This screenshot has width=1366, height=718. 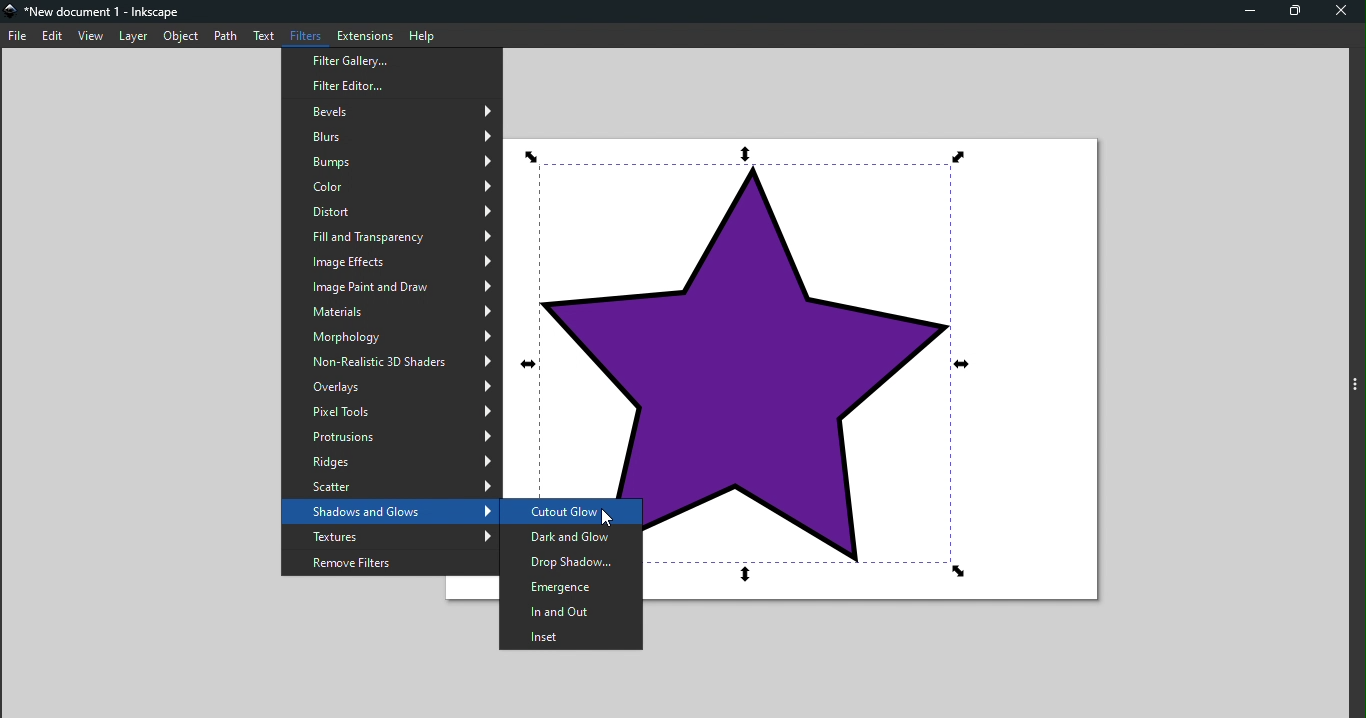 What do you see at coordinates (420, 34) in the screenshot?
I see `Help` at bounding box center [420, 34].